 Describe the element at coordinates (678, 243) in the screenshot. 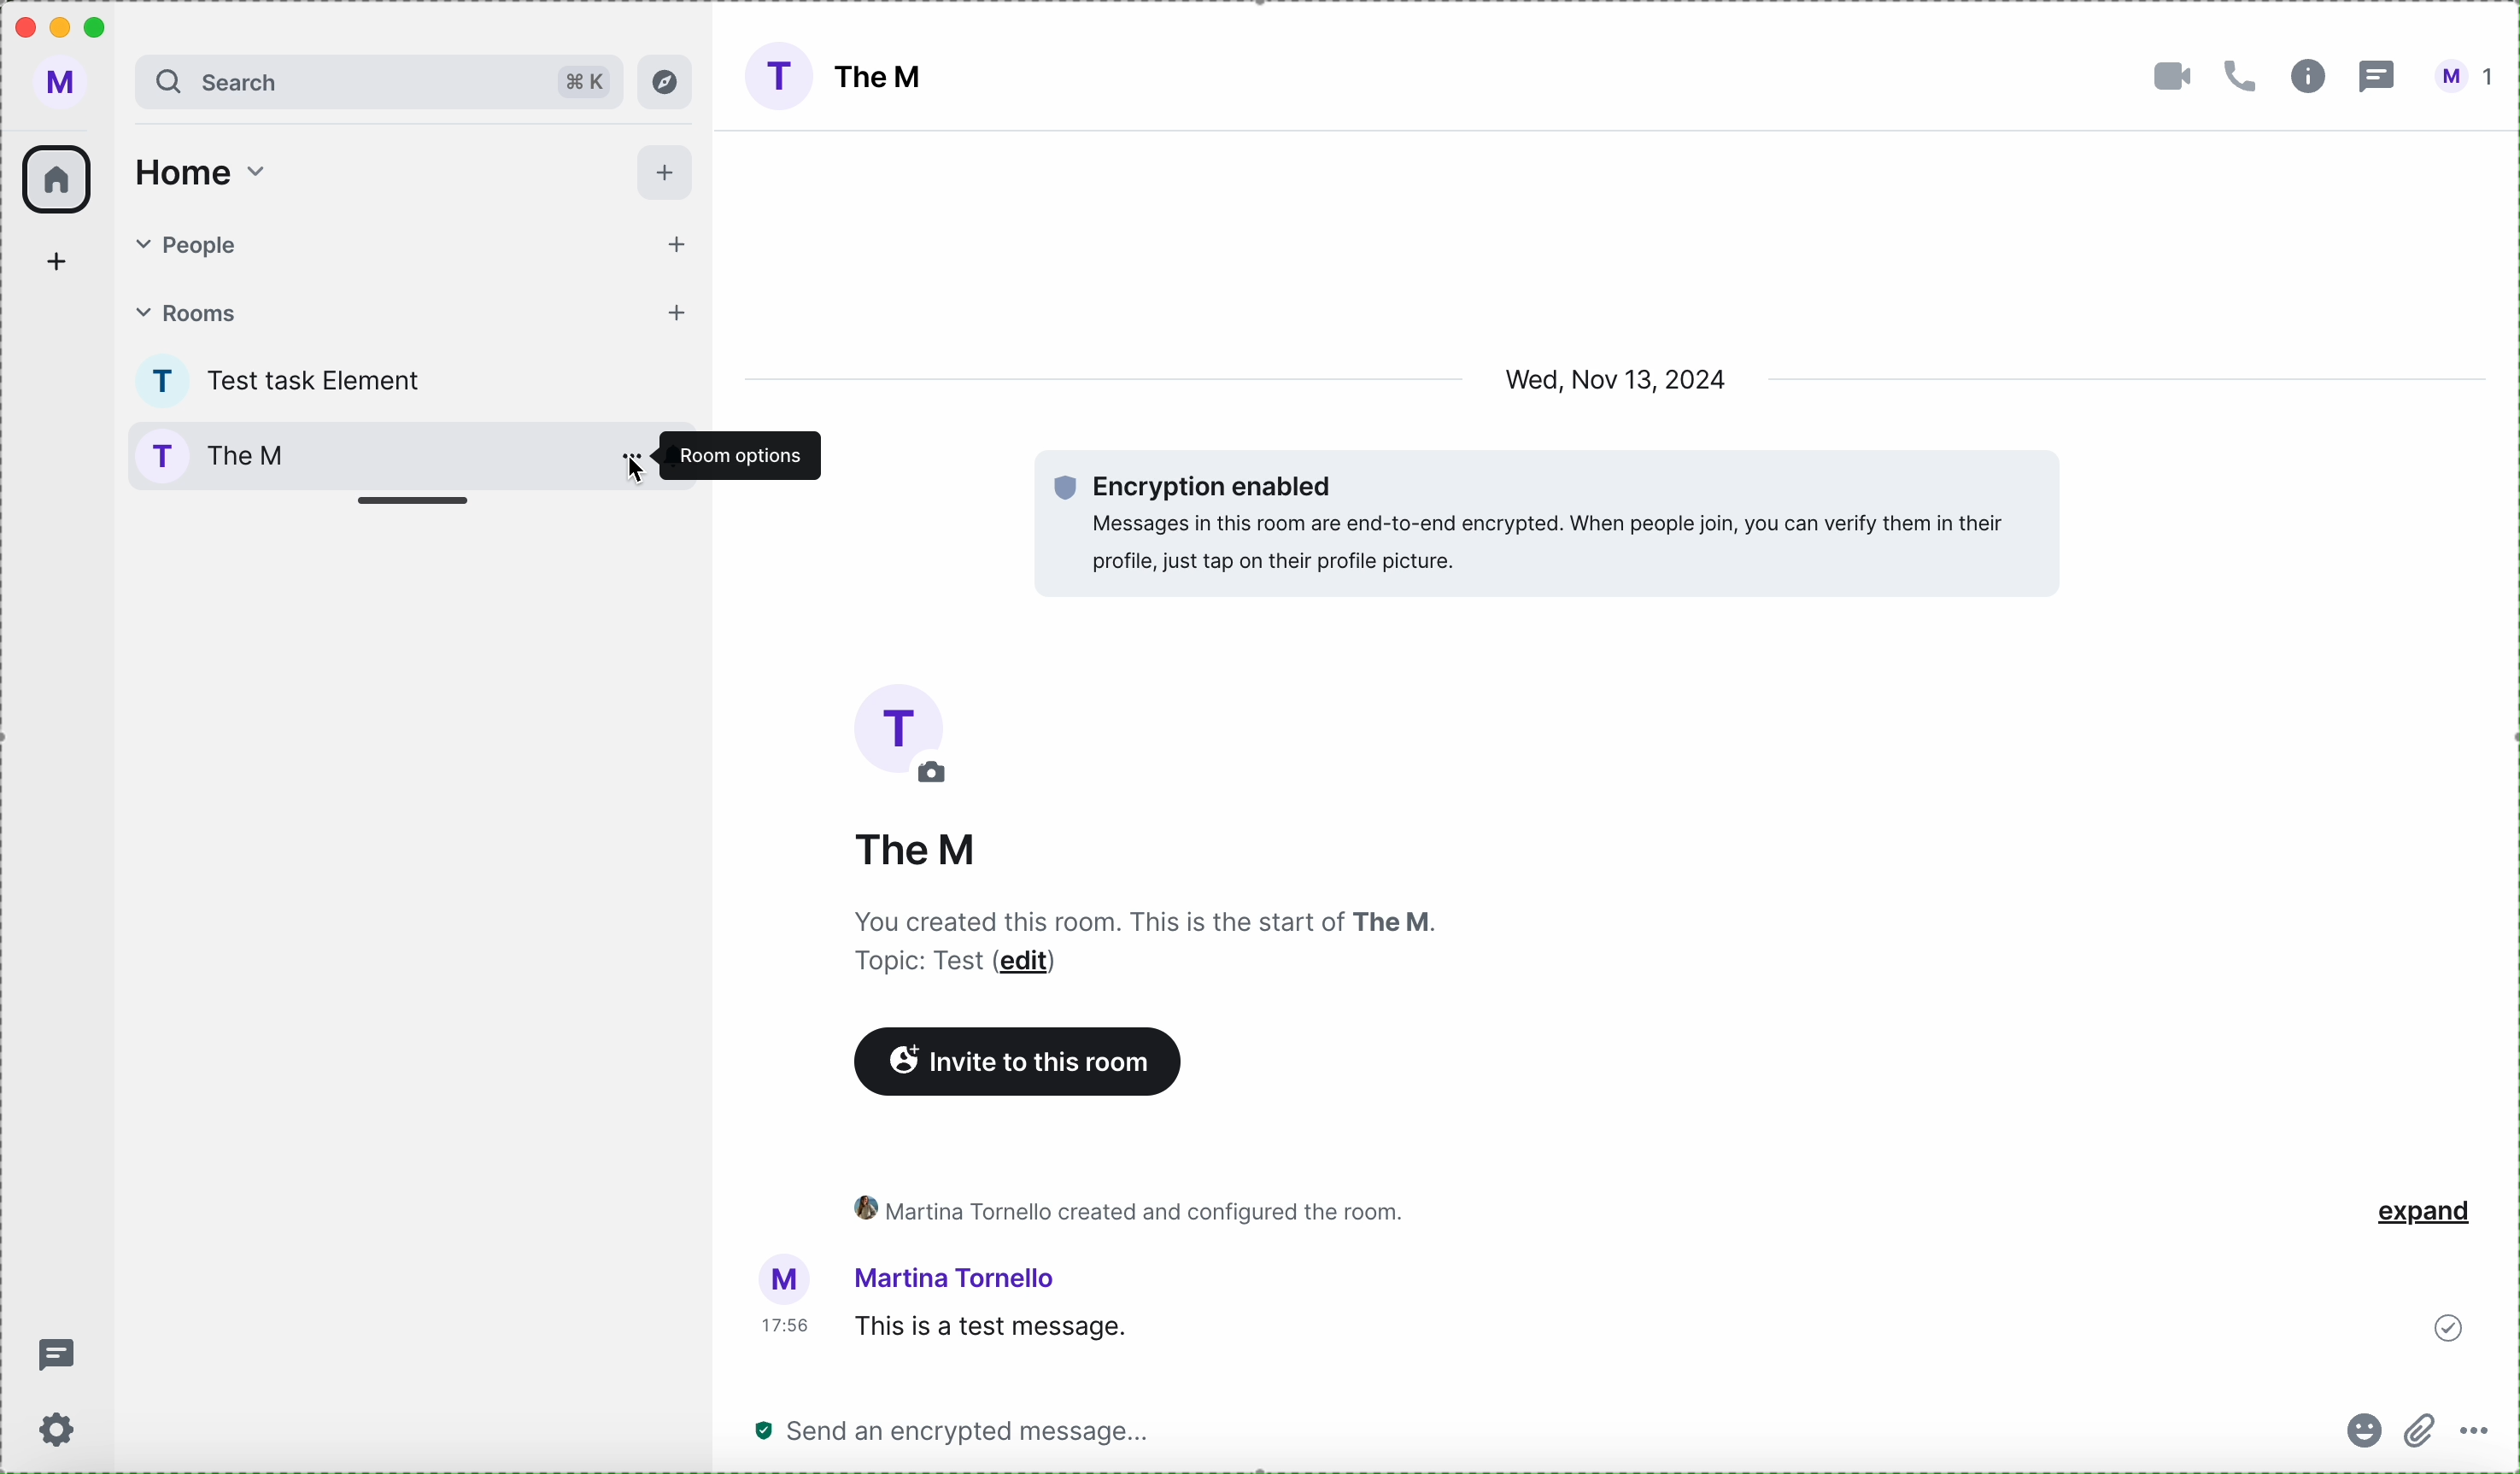

I see `add` at that location.